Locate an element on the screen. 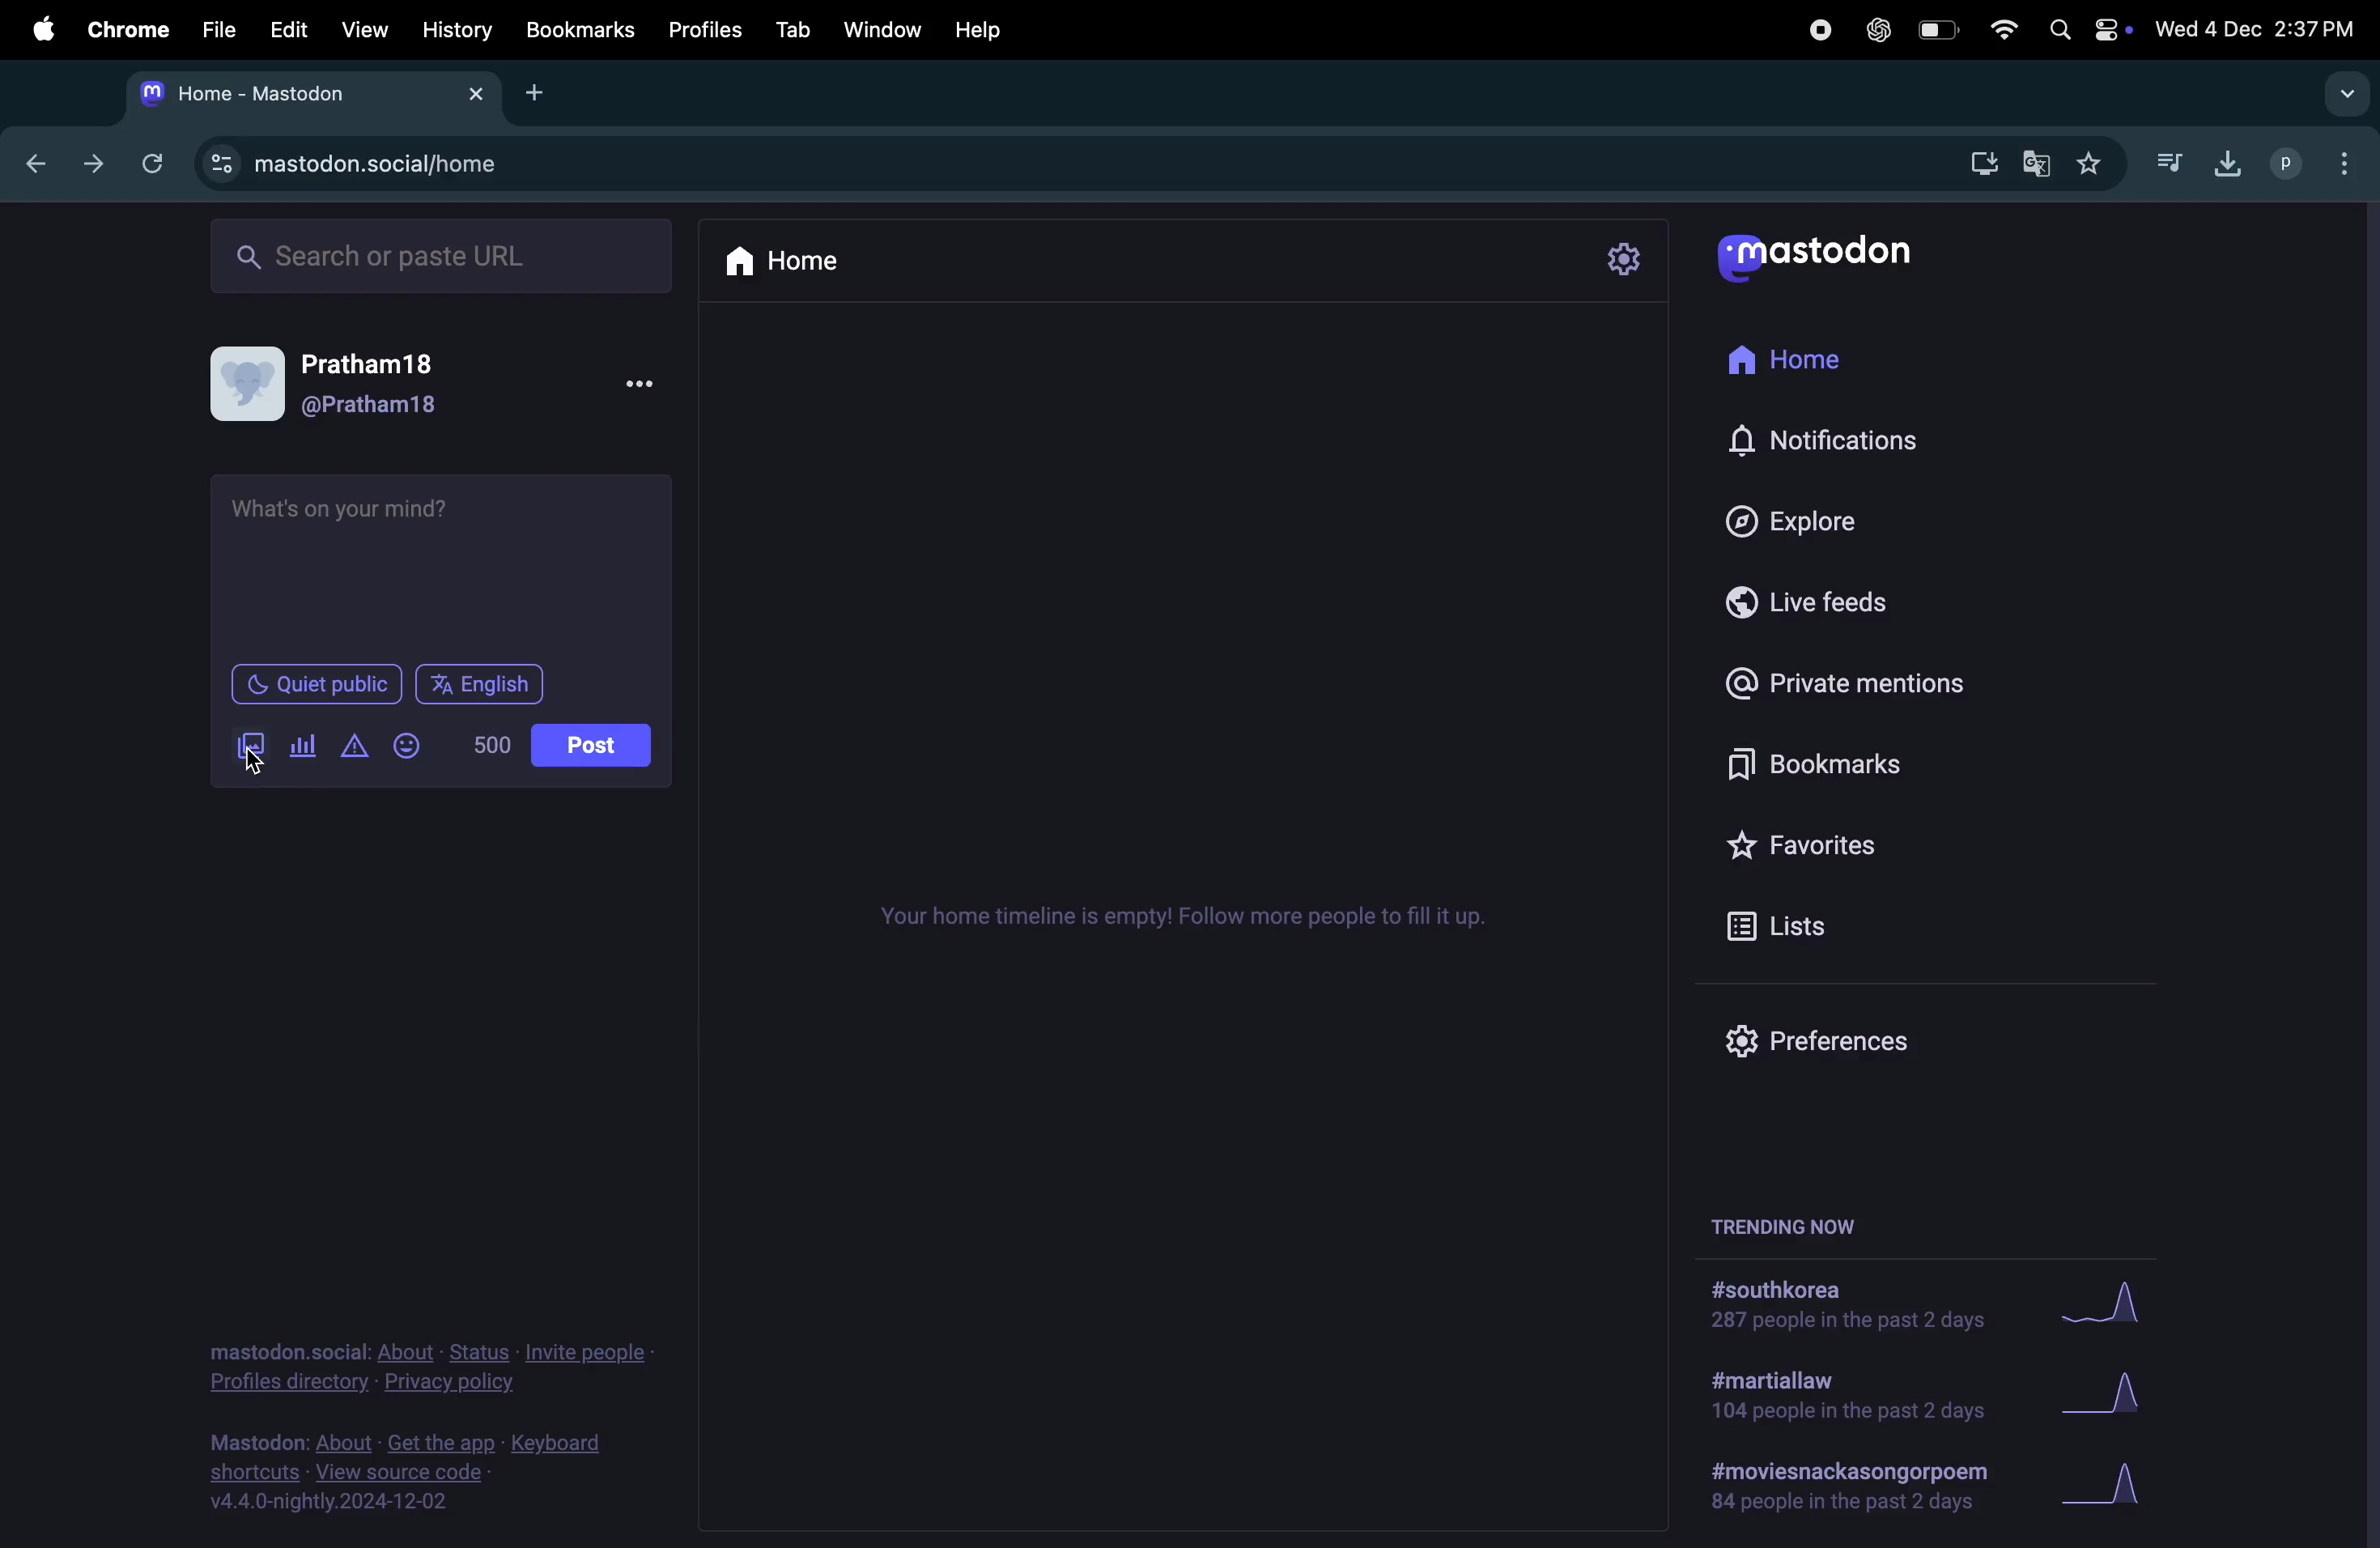 The image size is (2380, 1548). post is located at coordinates (594, 746).